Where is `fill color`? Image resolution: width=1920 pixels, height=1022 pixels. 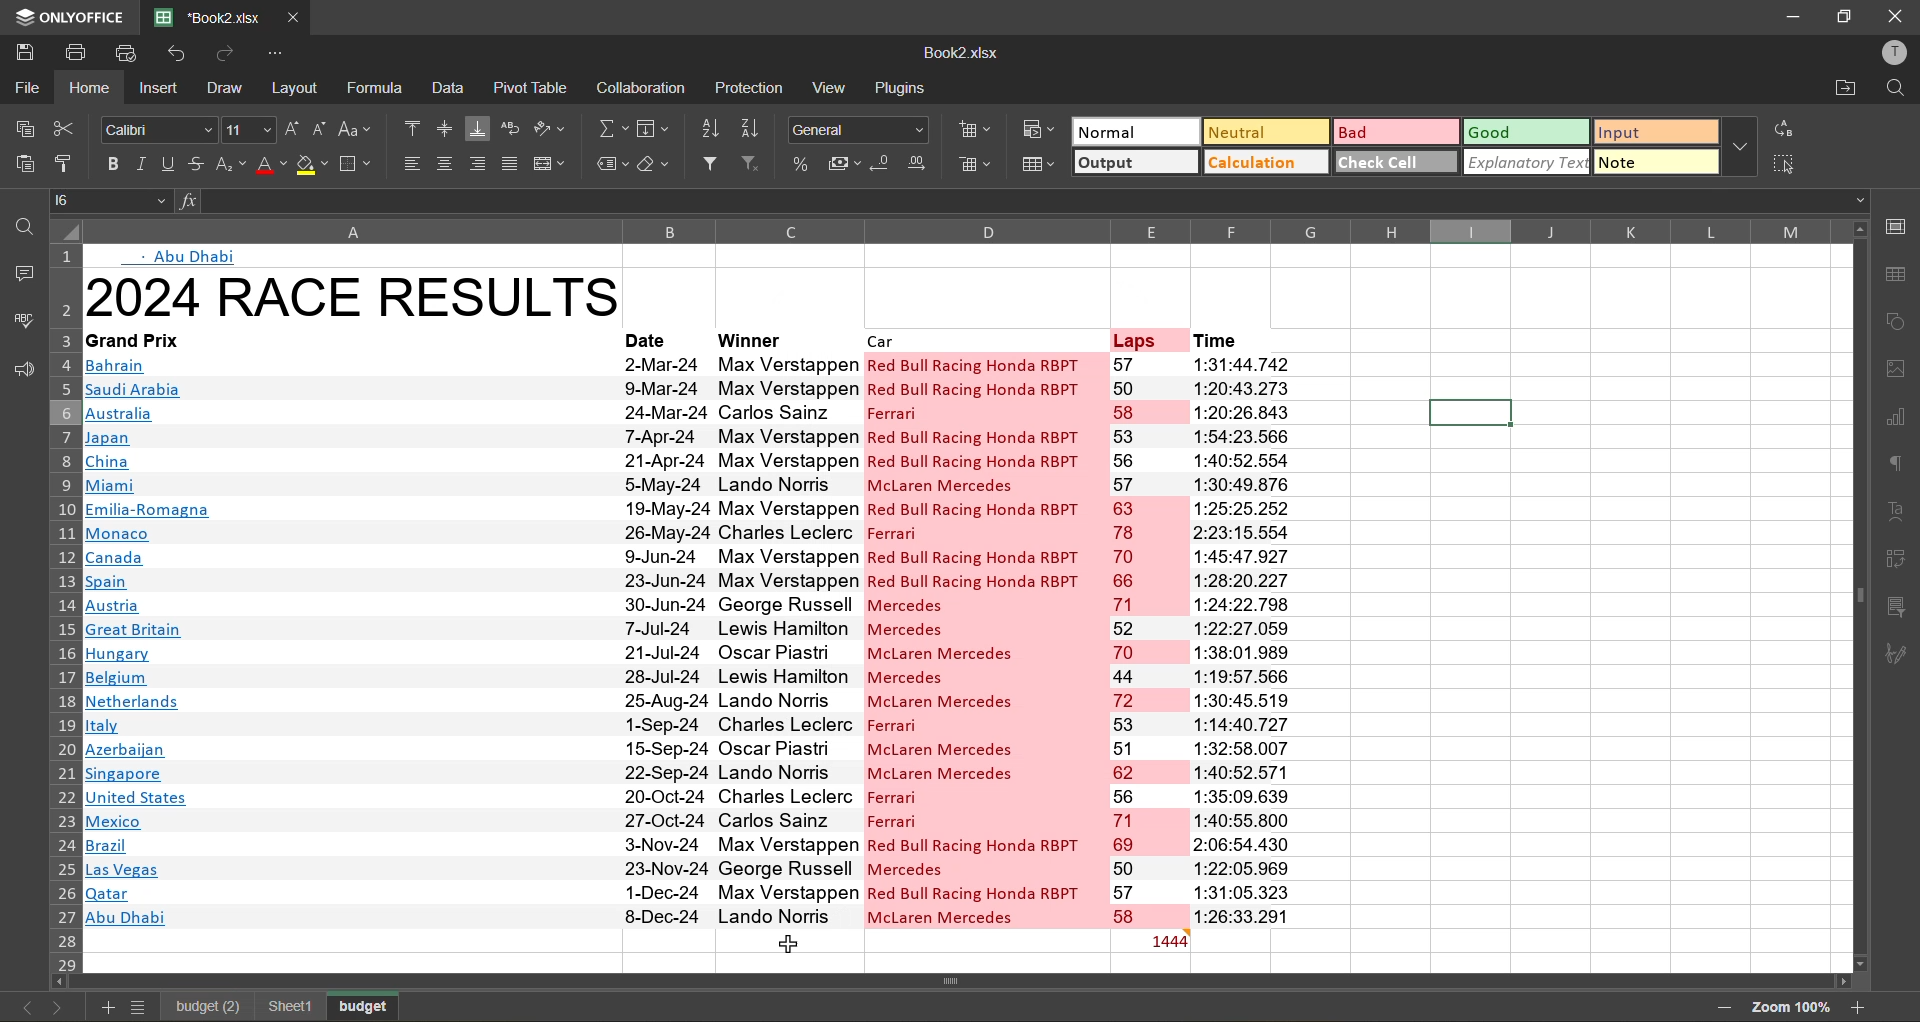 fill color is located at coordinates (314, 169).